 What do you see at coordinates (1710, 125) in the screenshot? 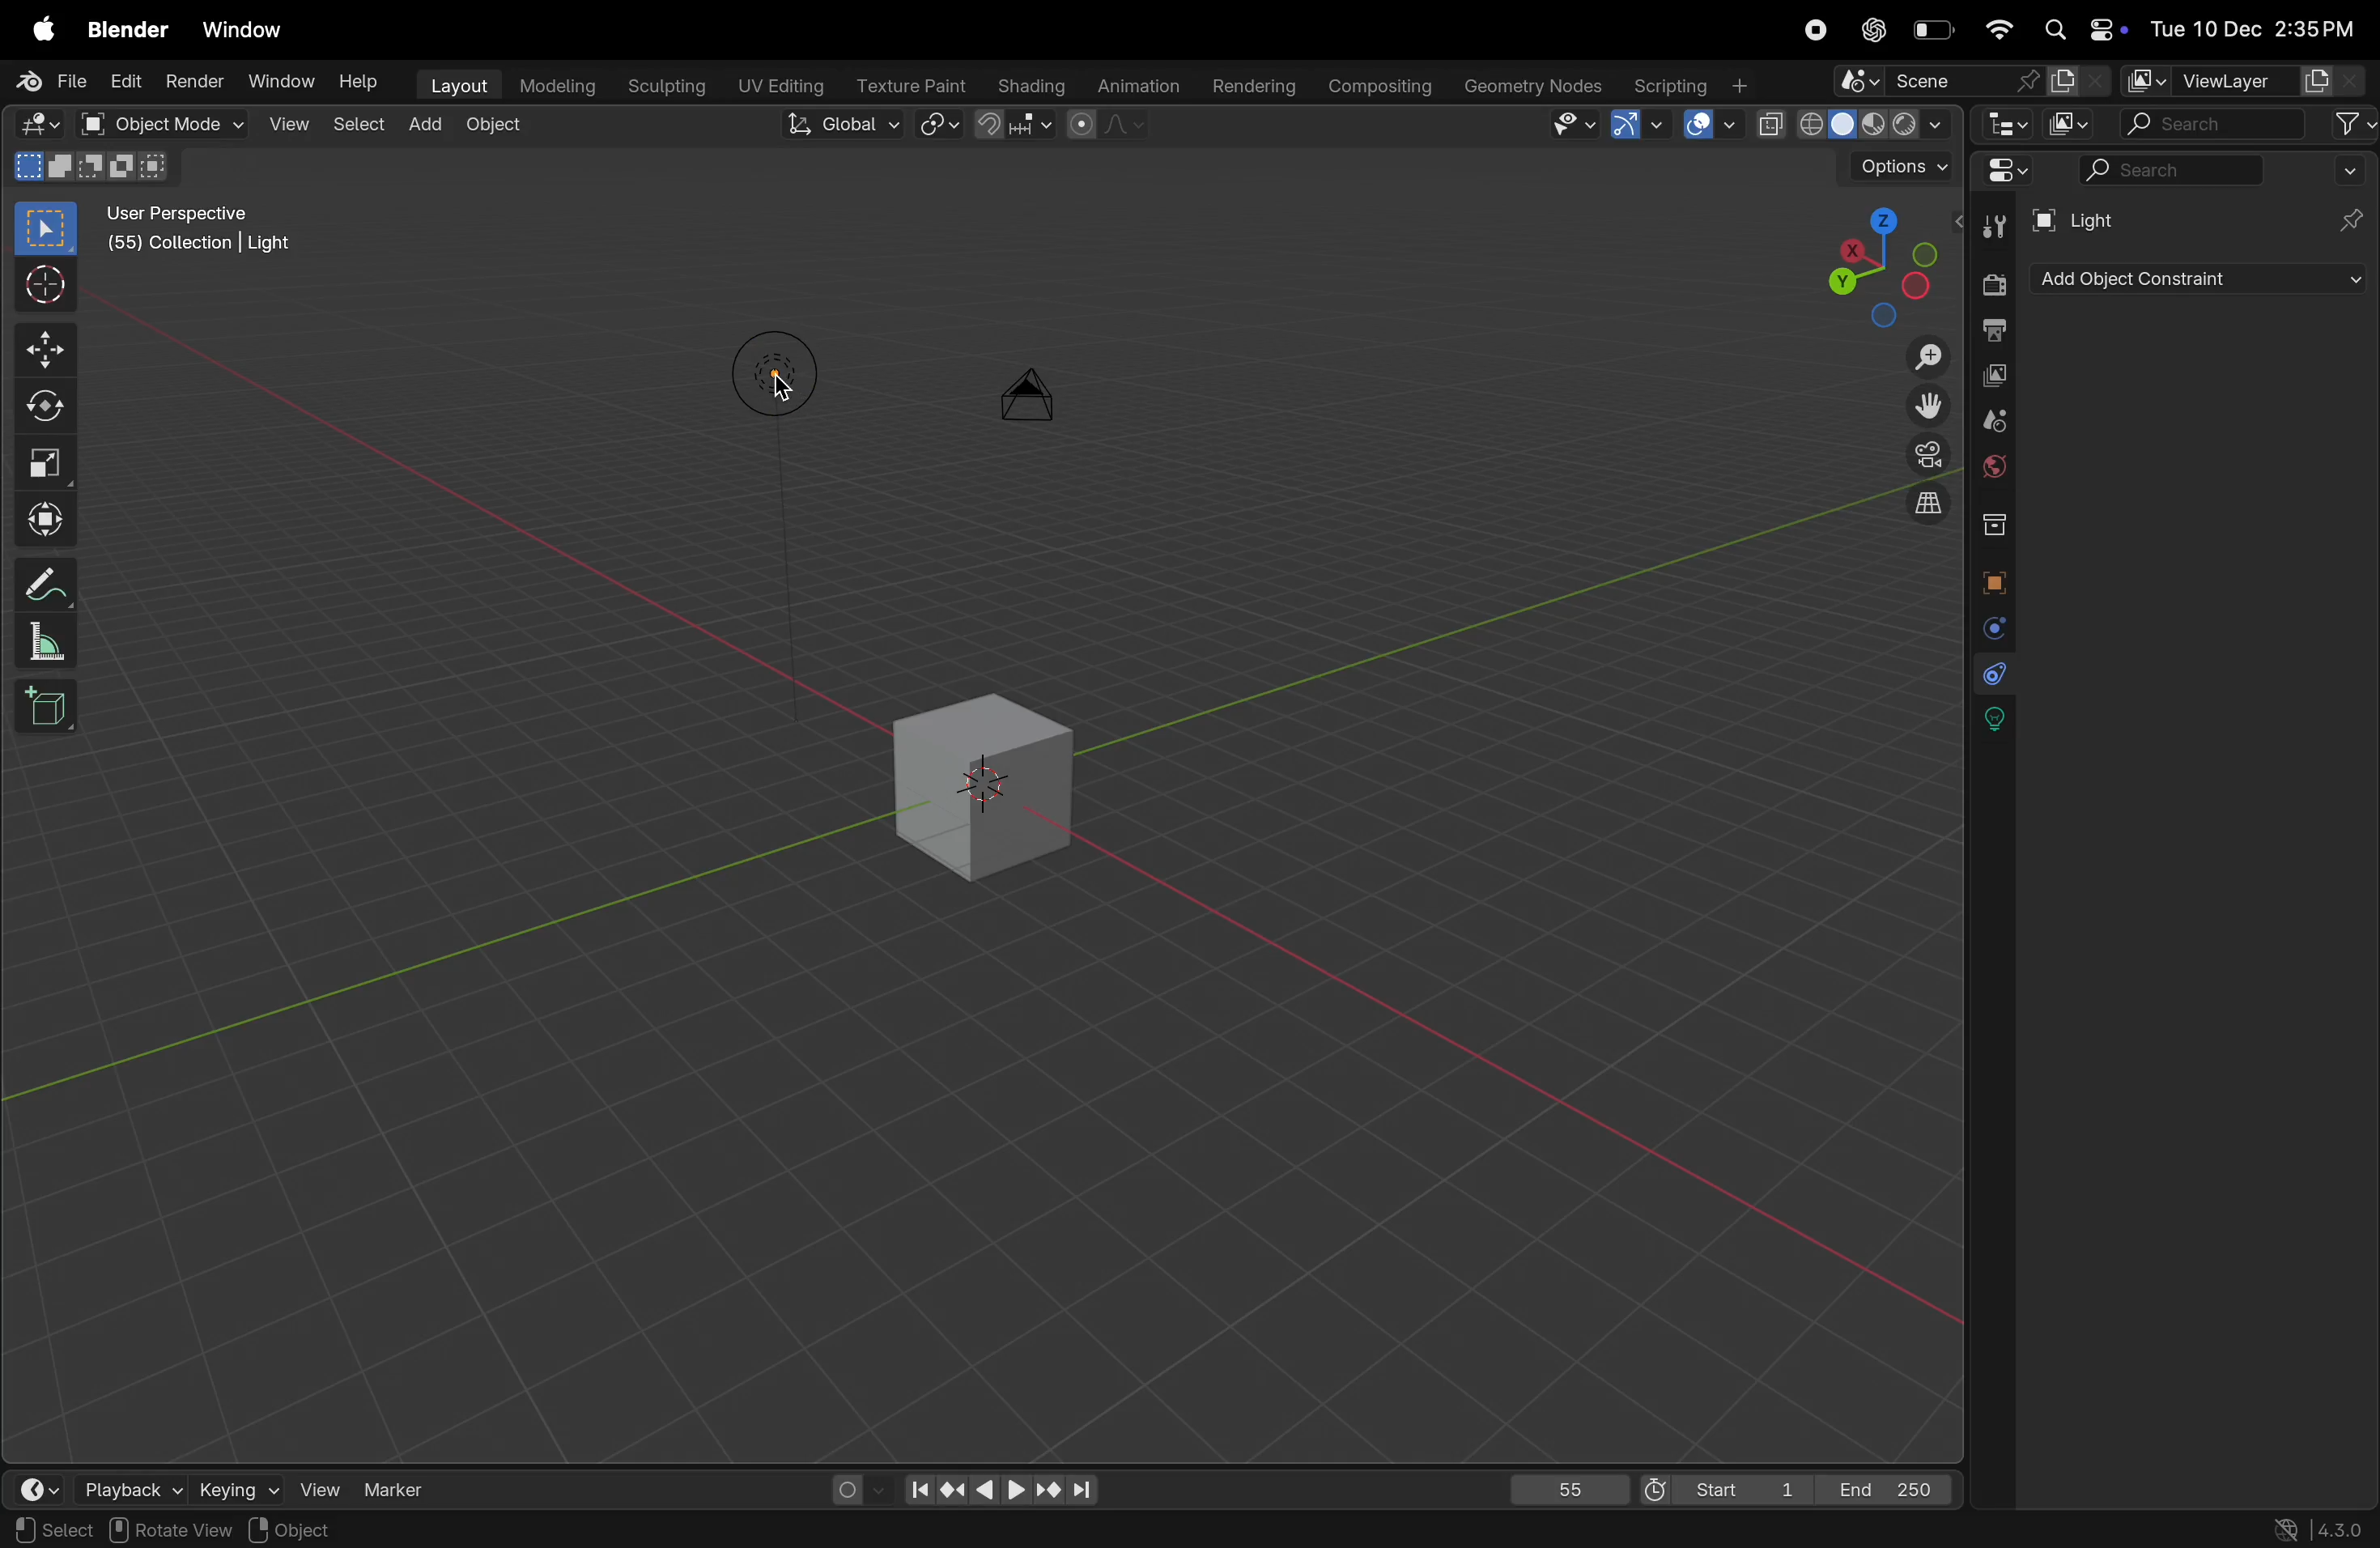
I see `show overlays` at bounding box center [1710, 125].